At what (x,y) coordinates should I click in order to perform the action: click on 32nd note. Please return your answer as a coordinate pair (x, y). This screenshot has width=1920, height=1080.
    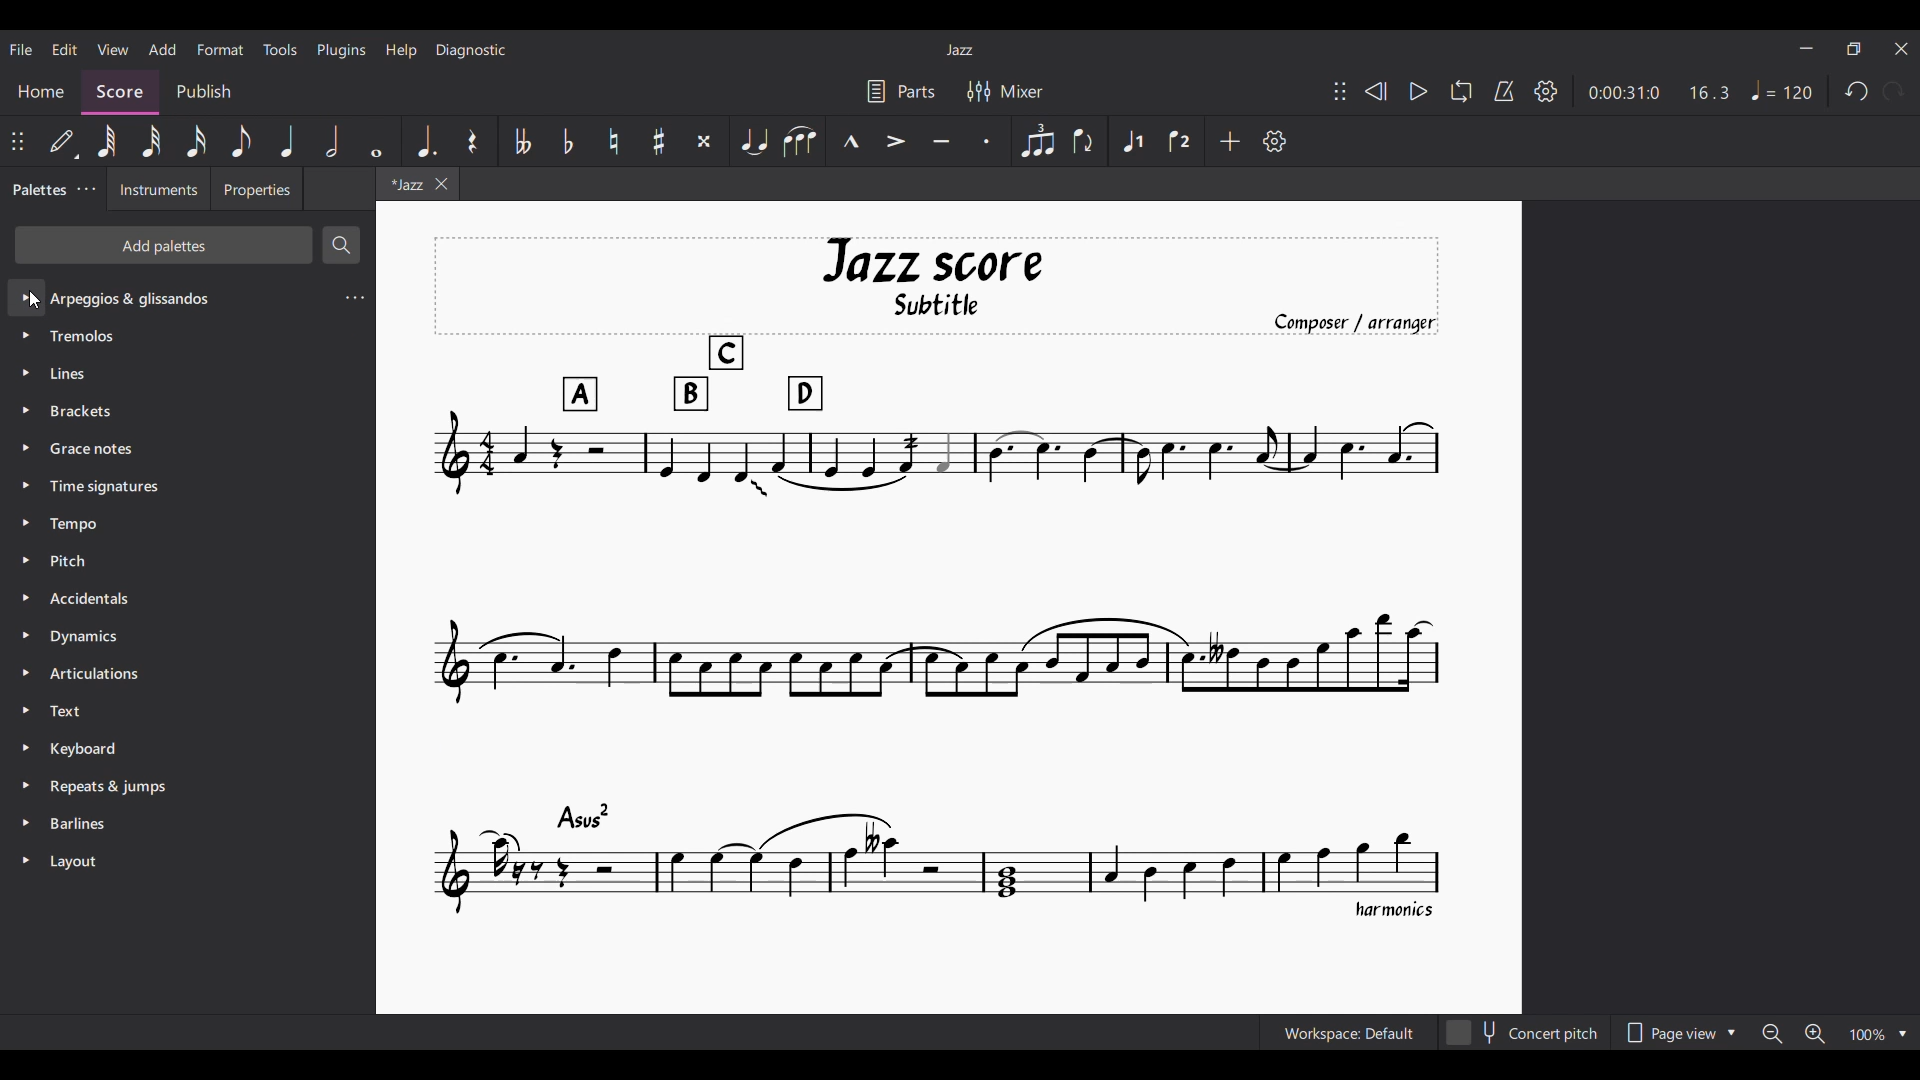
    Looking at the image, I should click on (151, 142).